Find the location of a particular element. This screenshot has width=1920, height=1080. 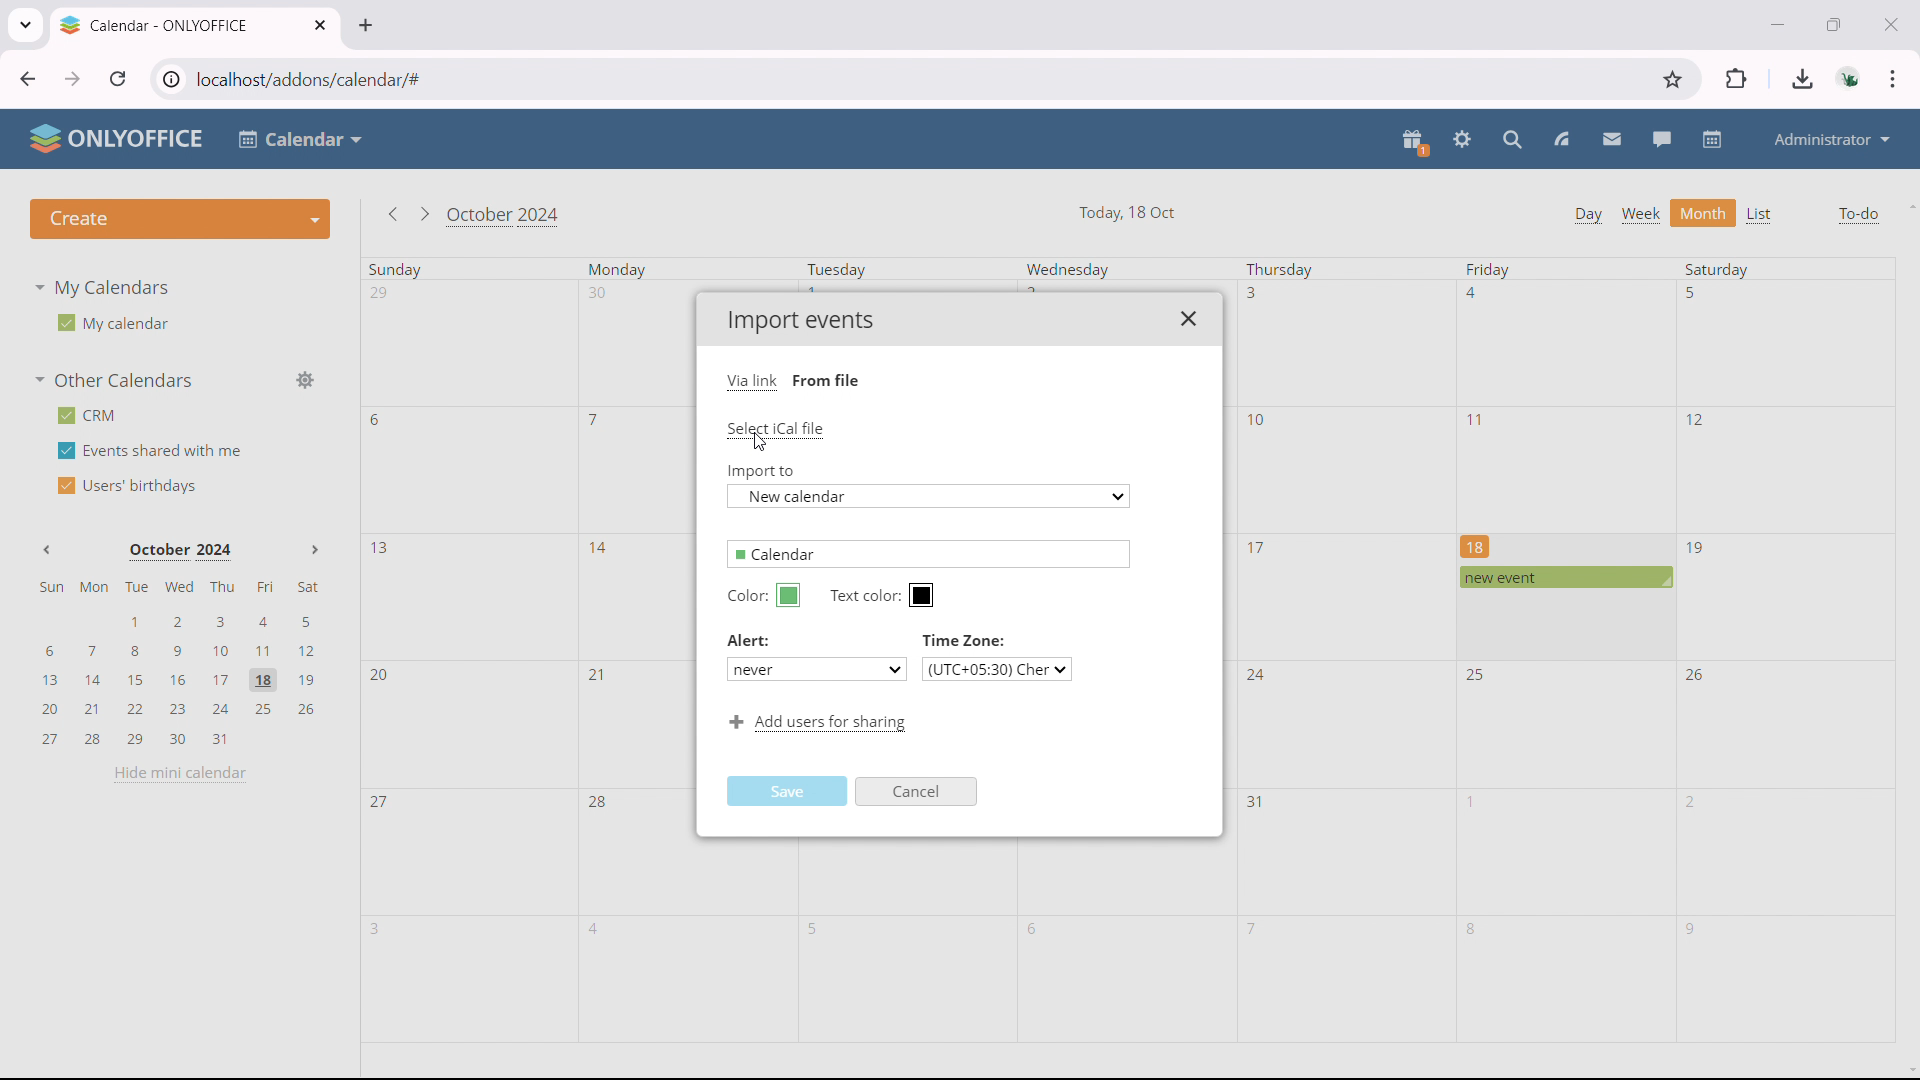

Select iCal file is located at coordinates (808, 428).